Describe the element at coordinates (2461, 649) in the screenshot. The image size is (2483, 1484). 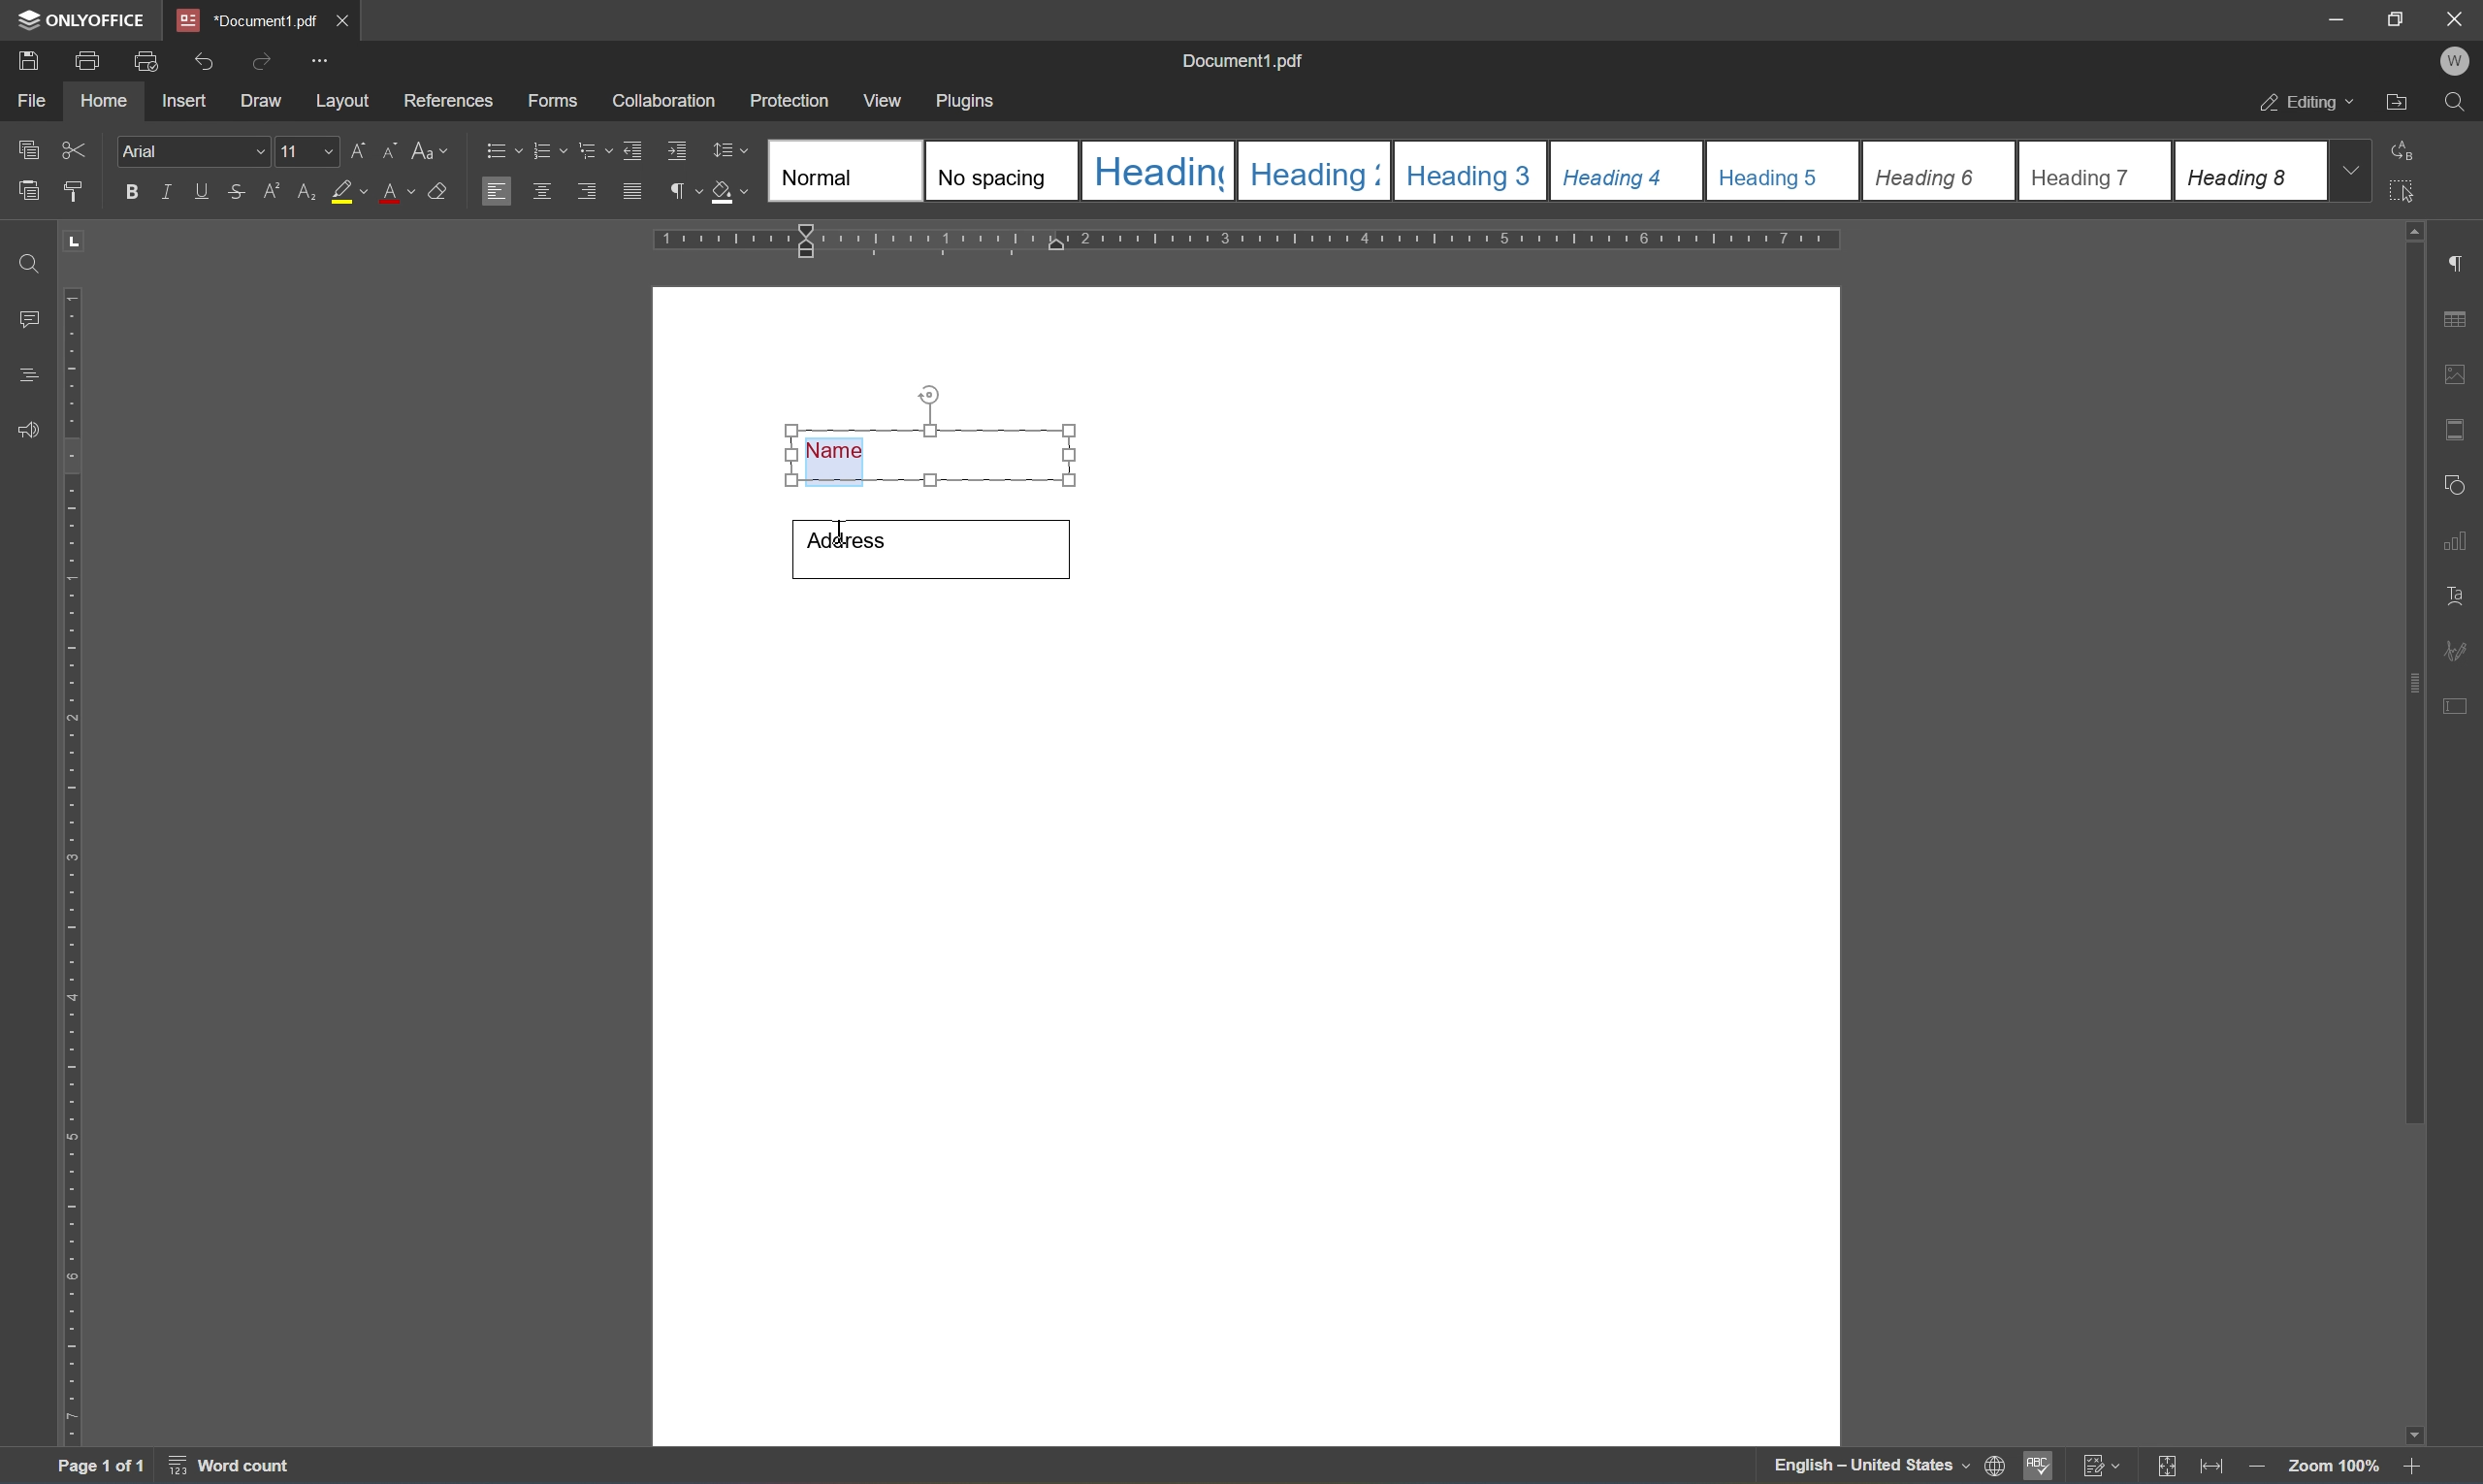
I see `signature settings` at that location.